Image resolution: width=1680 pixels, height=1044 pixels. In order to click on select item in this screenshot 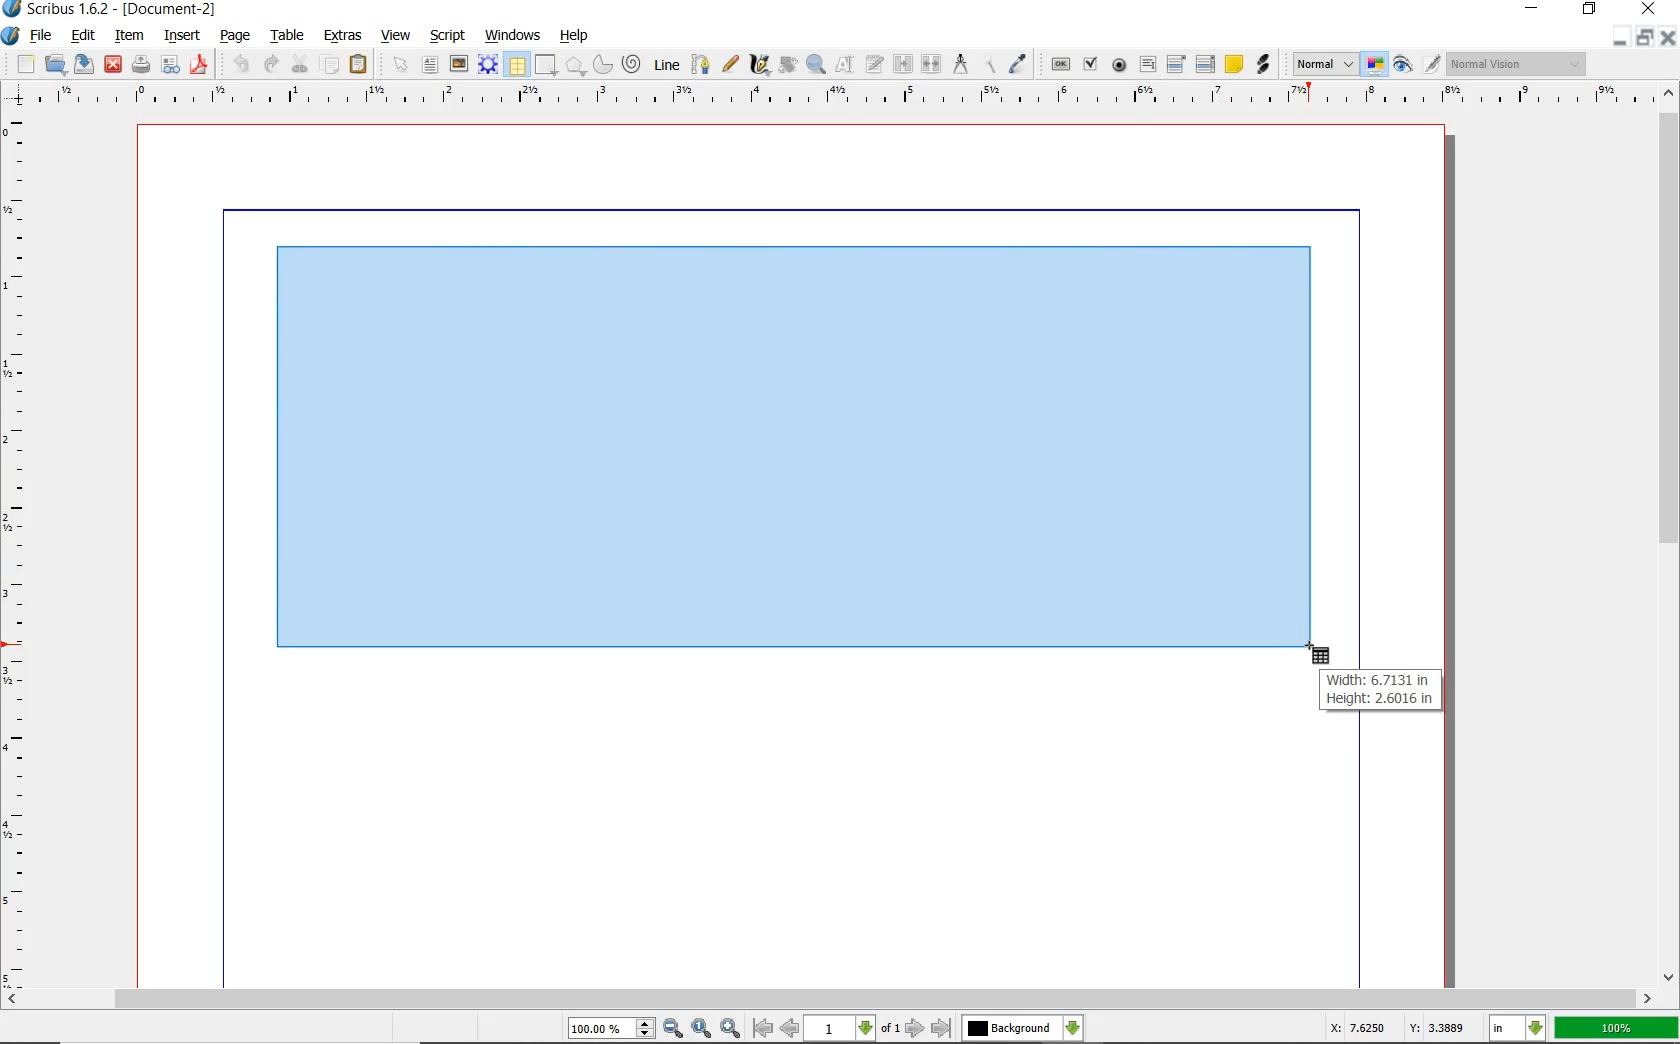, I will do `click(399, 63)`.